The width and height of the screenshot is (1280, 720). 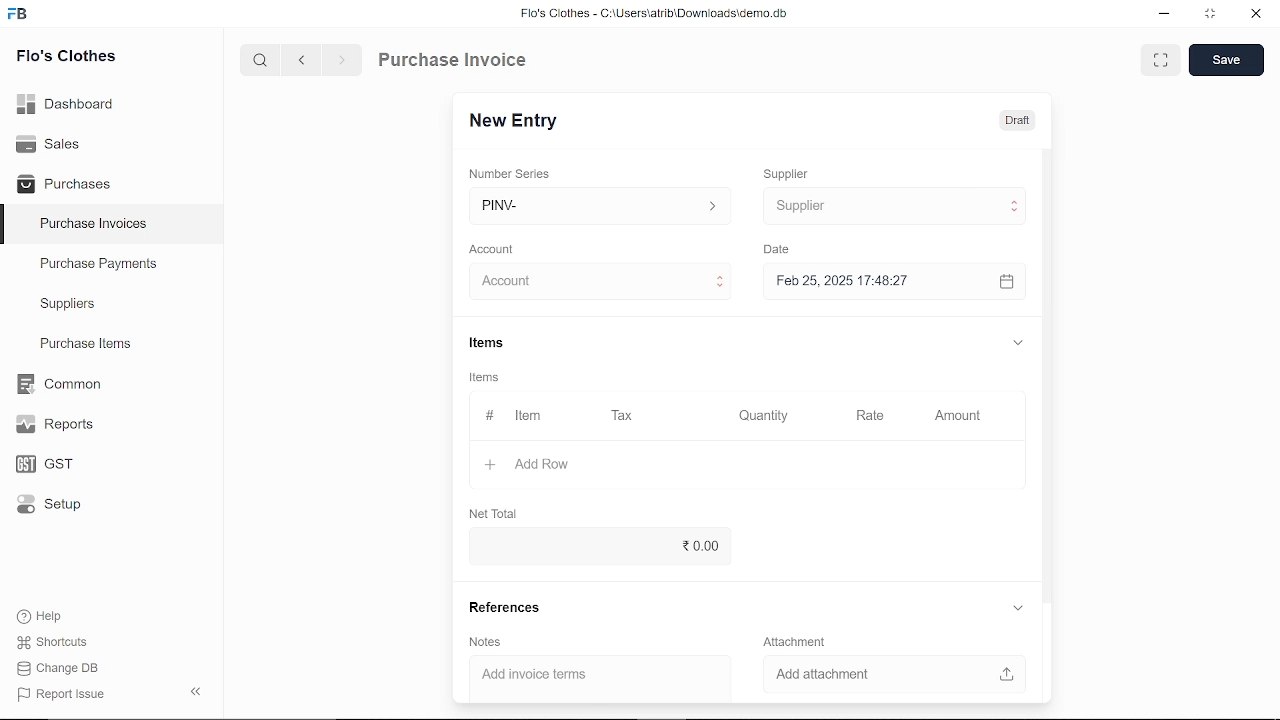 What do you see at coordinates (38, 465) in the screenshot?
I see `GST` at bounding box center [38, 465].